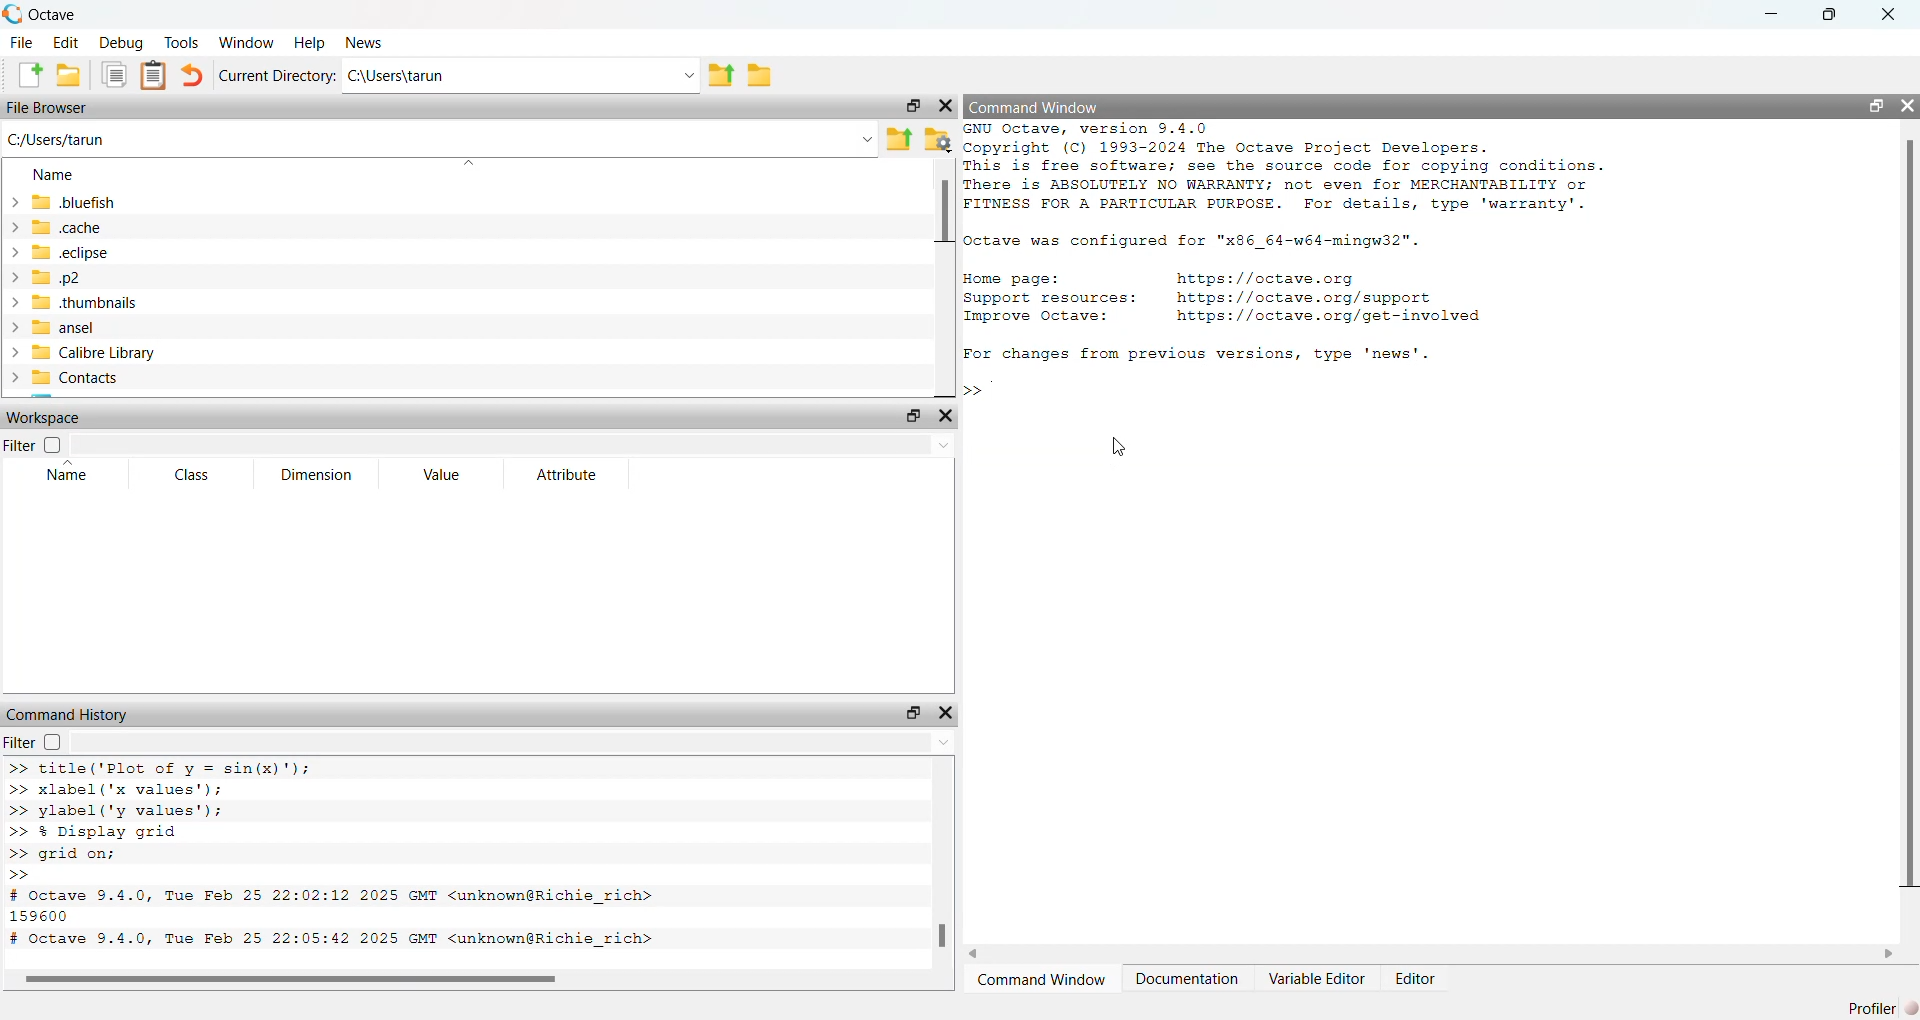  What do you see at coordinates (1282, 187) in the screenshot?
I see `This is free software; see the source code for copying conditions.
There is ABSOLUTELY NO WARRANTY; not even for MERCHANTABILITY or
FITNESS FOR A PARTICULAR PURPOSE. For details, type 'warranty'.` at bounding box center [1282, 187].